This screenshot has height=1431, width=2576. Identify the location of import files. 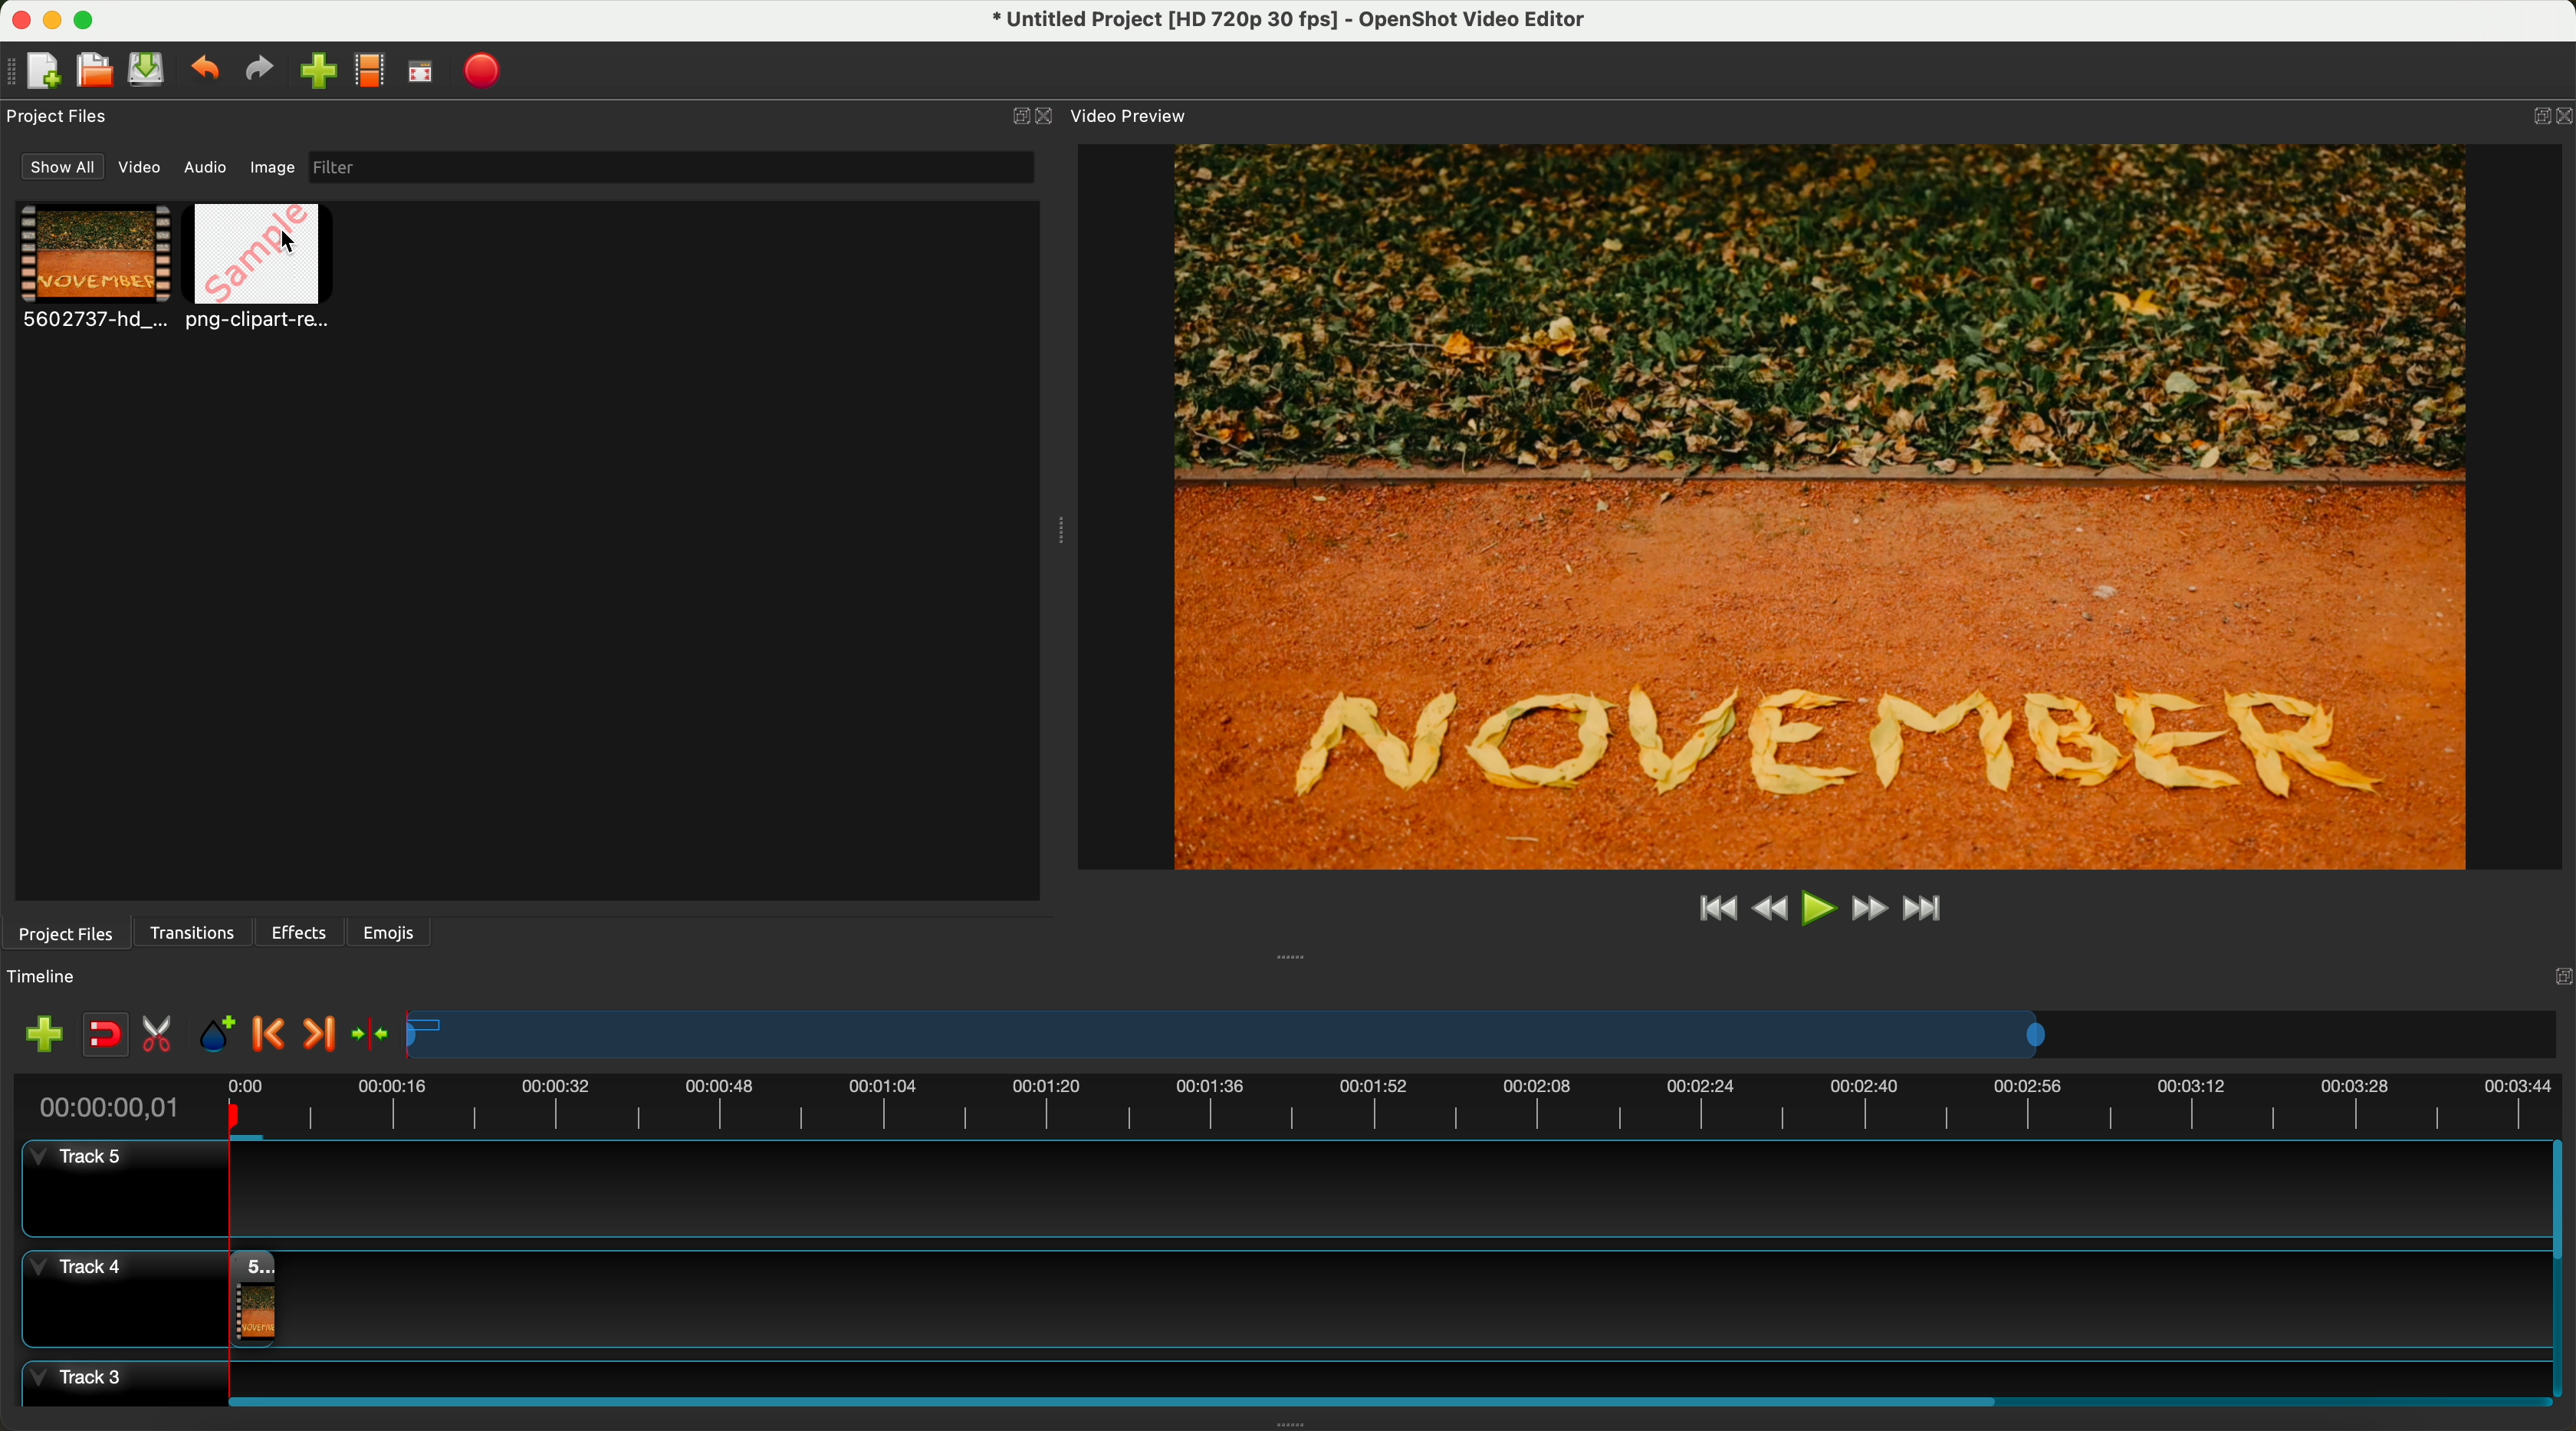
(38, 1033).